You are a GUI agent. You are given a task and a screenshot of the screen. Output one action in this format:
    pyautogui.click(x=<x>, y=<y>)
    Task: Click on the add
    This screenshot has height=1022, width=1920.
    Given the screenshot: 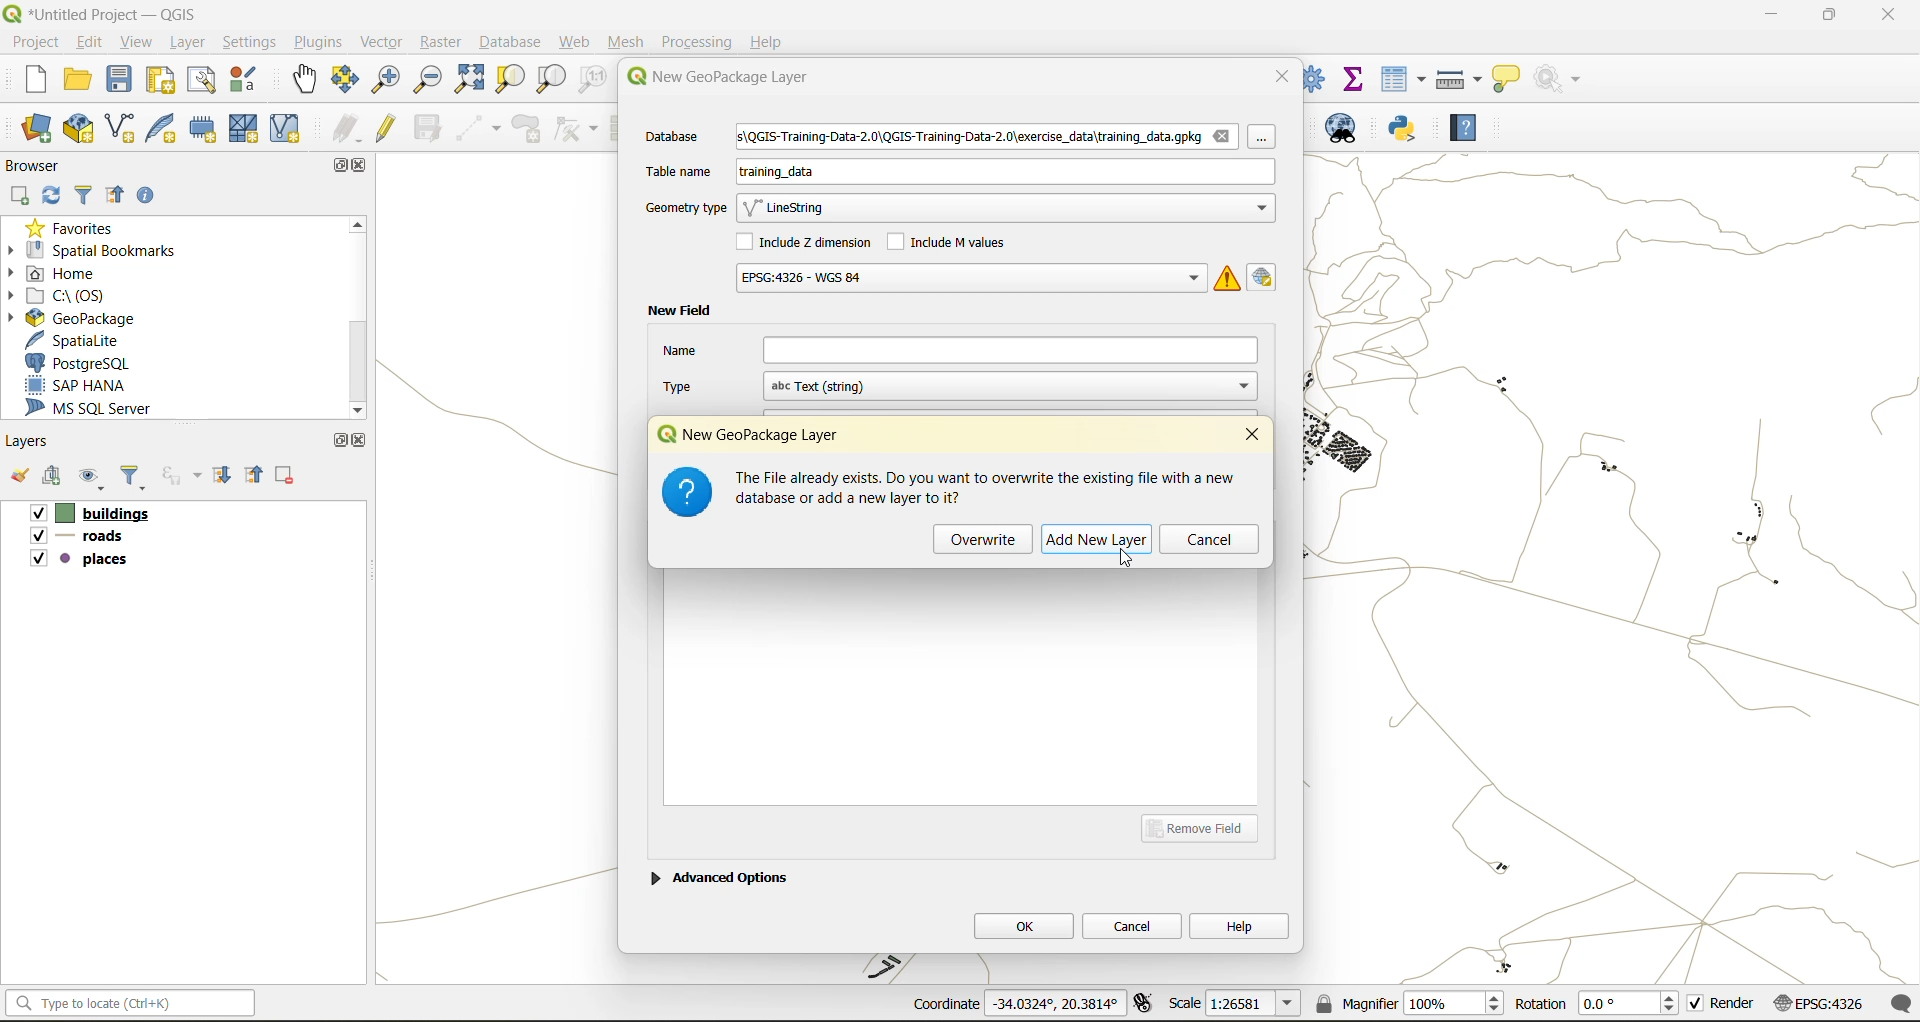 What is the action you would take?
    pyautogui.click(x=21, y=195)
    